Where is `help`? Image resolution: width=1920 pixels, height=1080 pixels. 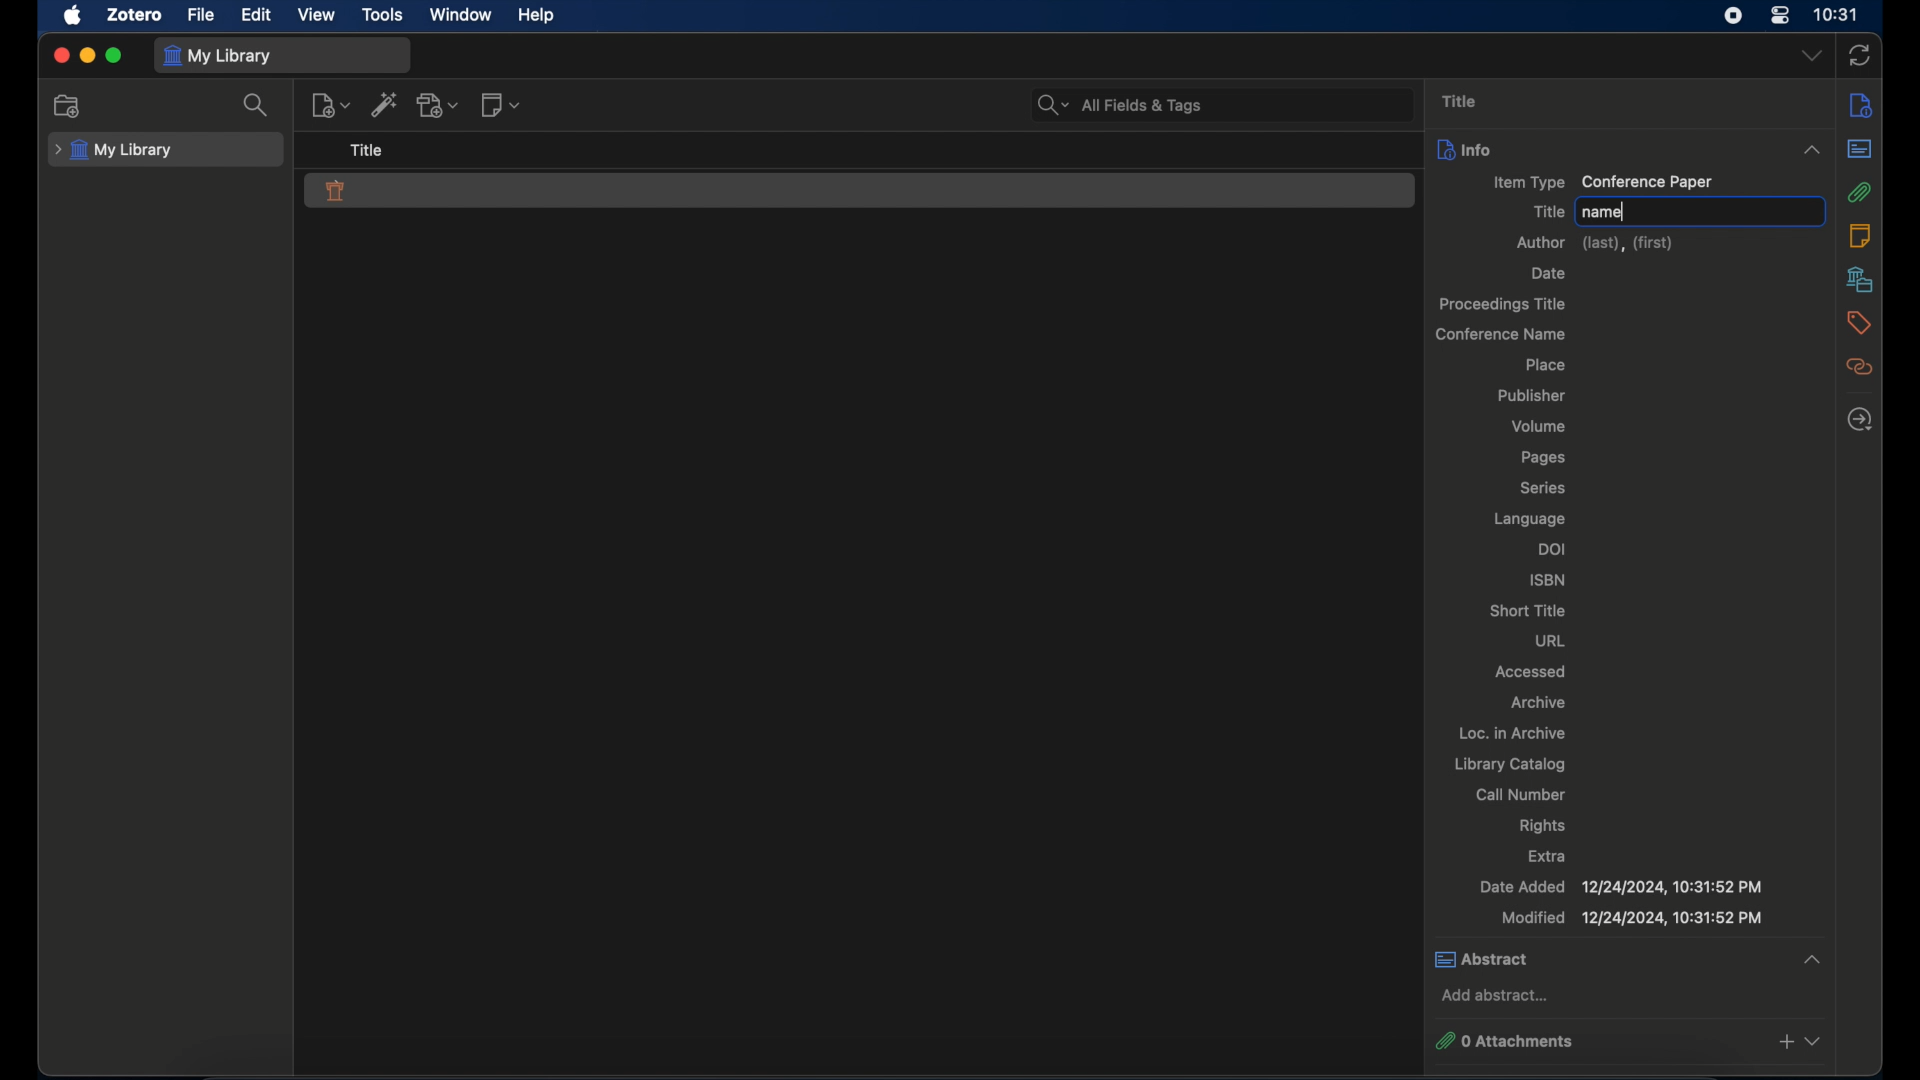
help is located at coordinates (536, 16).